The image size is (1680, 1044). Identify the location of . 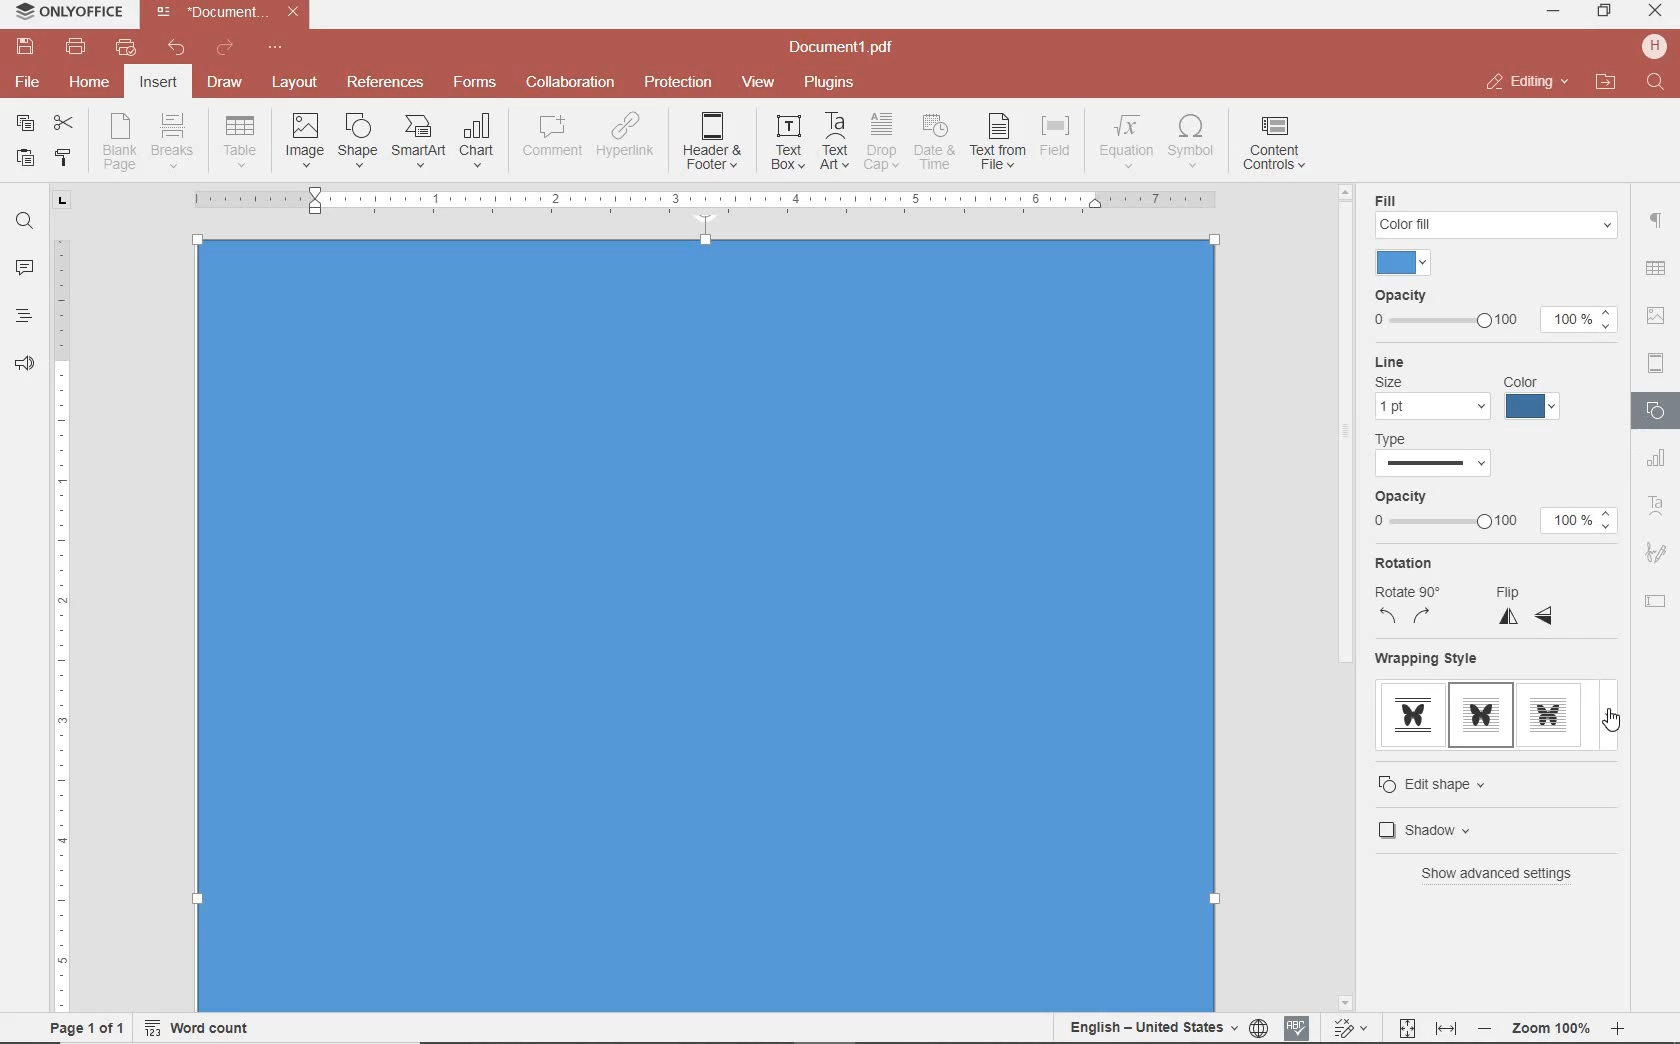
(704, 199).